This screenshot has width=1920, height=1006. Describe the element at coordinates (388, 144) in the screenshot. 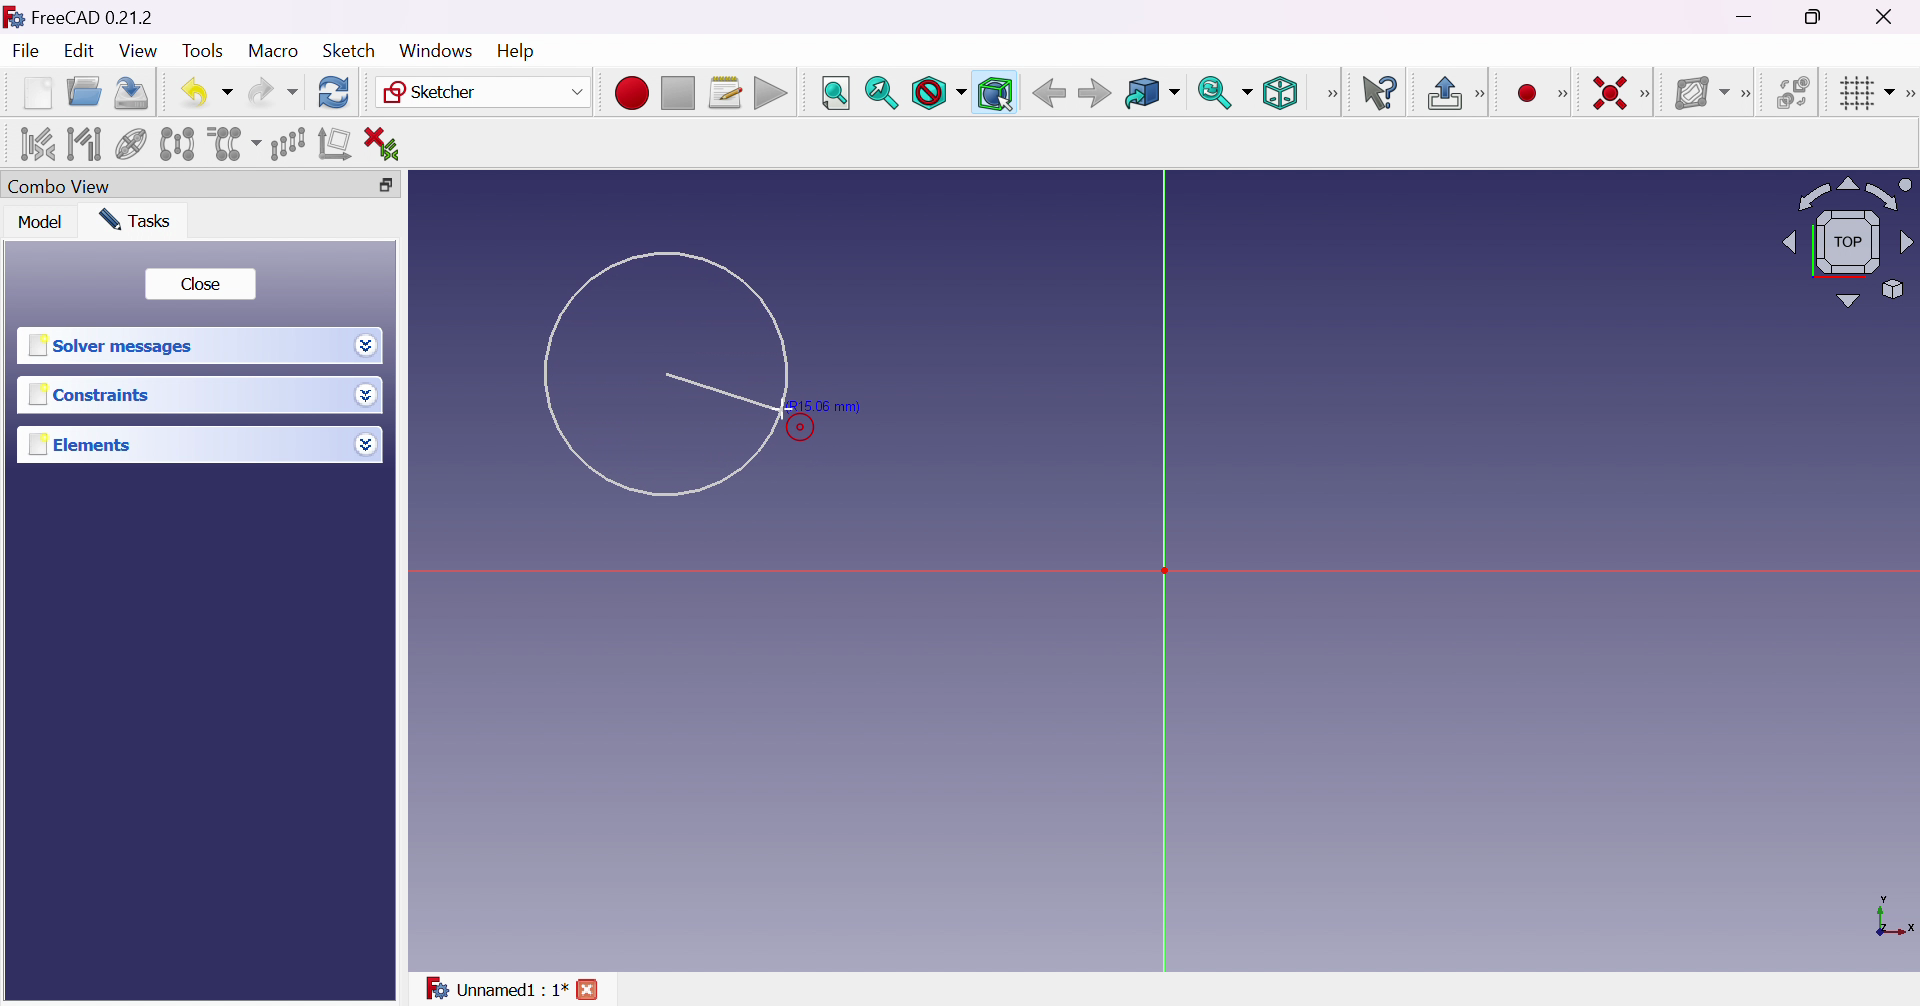

I see `Delete all constraints` at that location.